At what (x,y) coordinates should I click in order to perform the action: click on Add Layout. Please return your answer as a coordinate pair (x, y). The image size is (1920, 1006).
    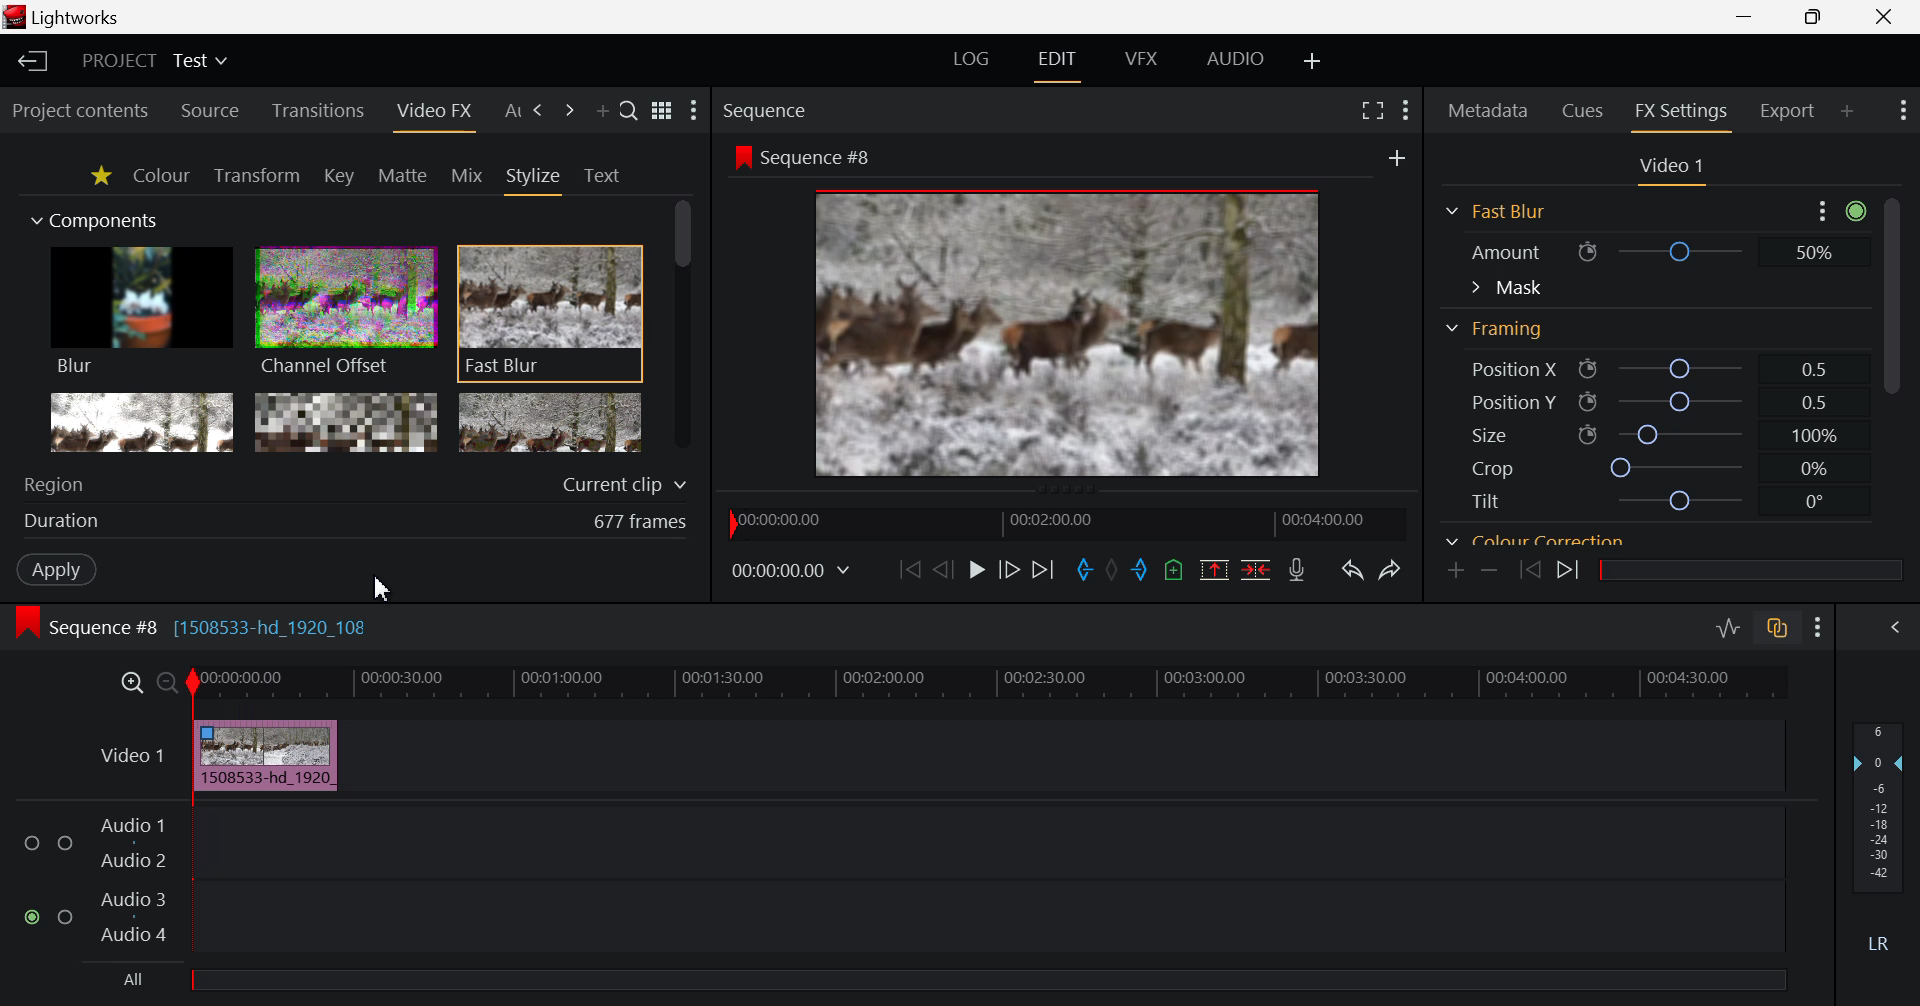
    Looking at the image, I should click on (1314, 63).